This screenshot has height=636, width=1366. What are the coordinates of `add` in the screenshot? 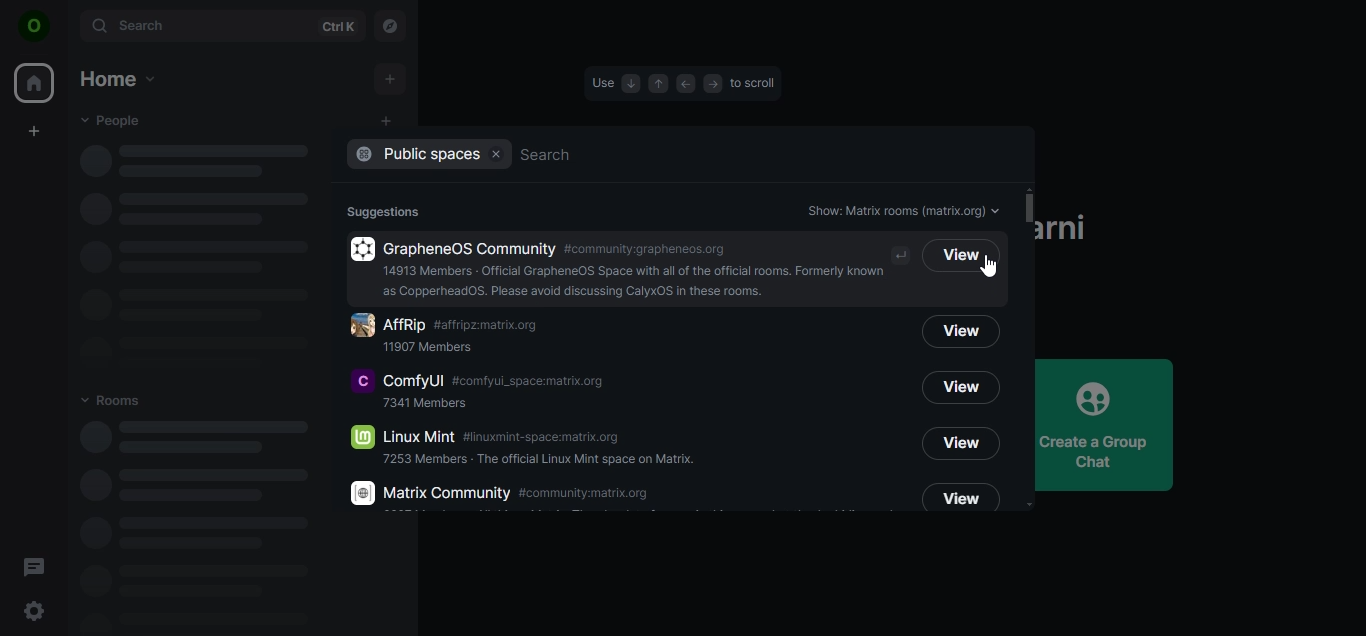 It's located at (391, 80).